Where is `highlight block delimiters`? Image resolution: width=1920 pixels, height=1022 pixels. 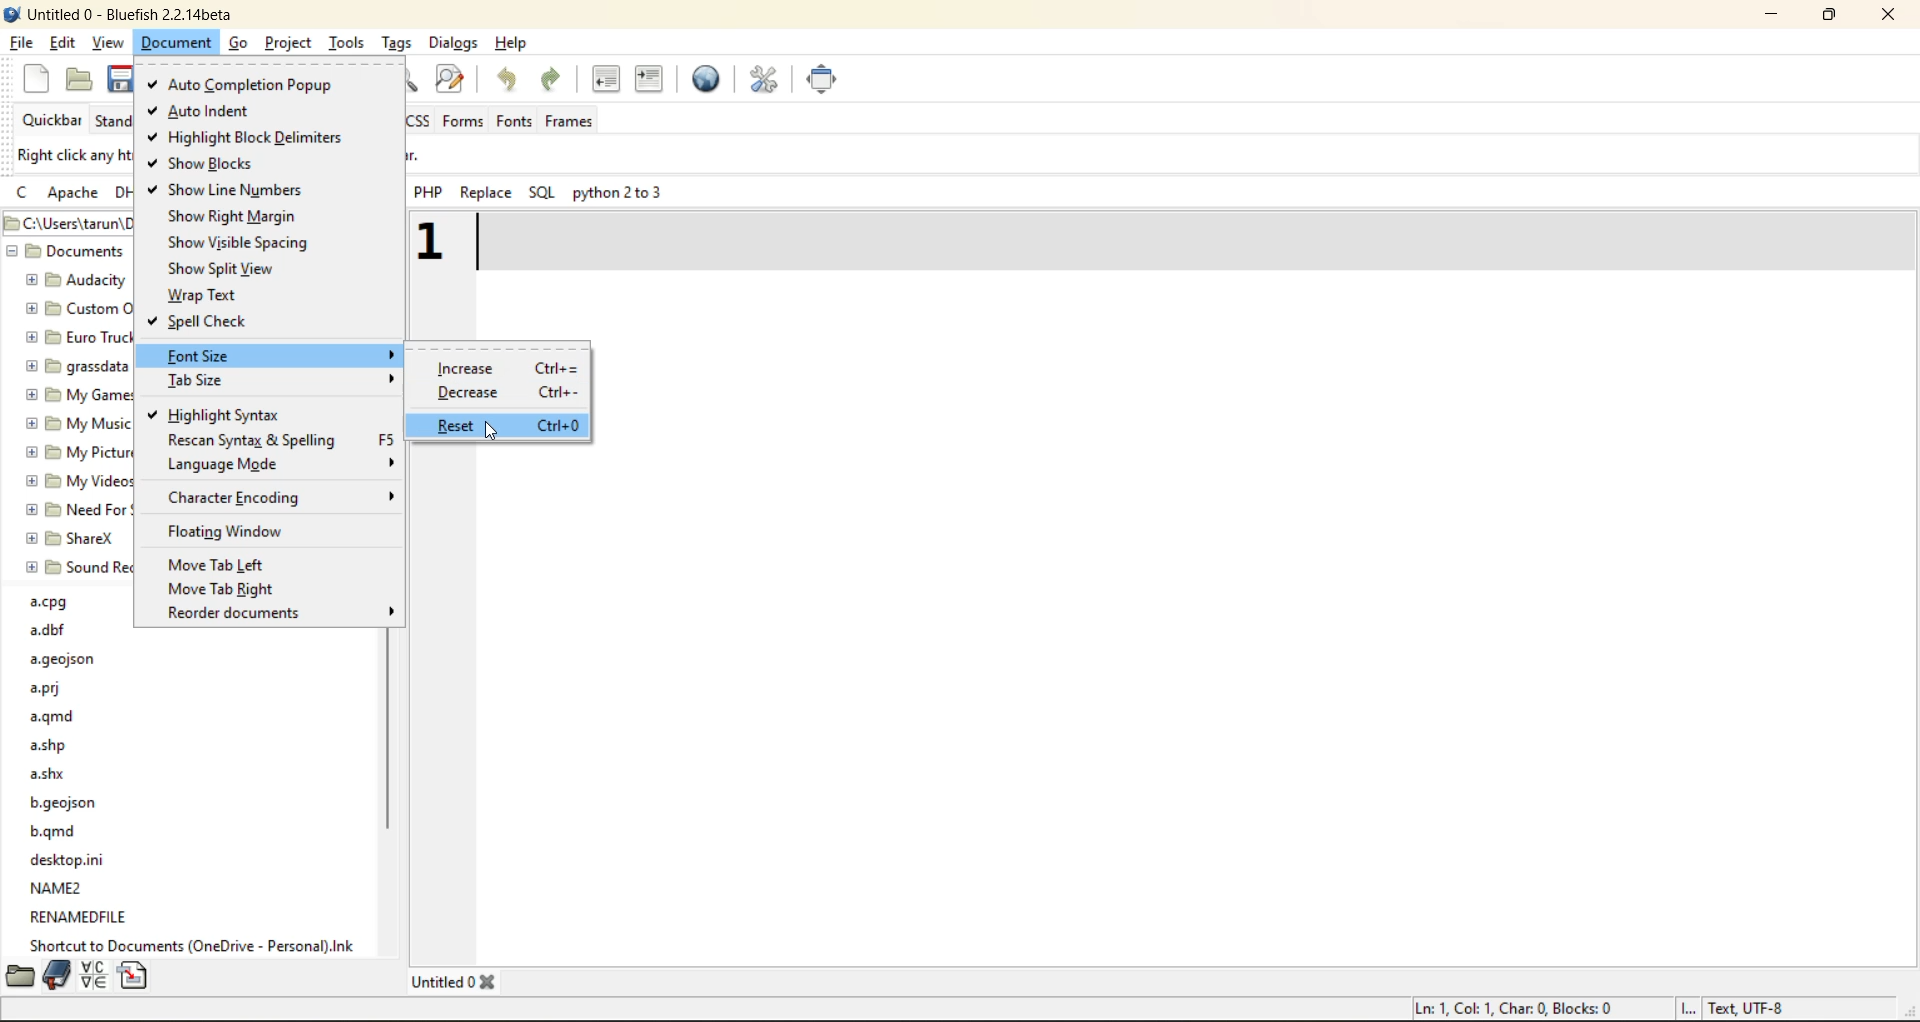 highlight block delimiters is located at coordinates (240, 137).